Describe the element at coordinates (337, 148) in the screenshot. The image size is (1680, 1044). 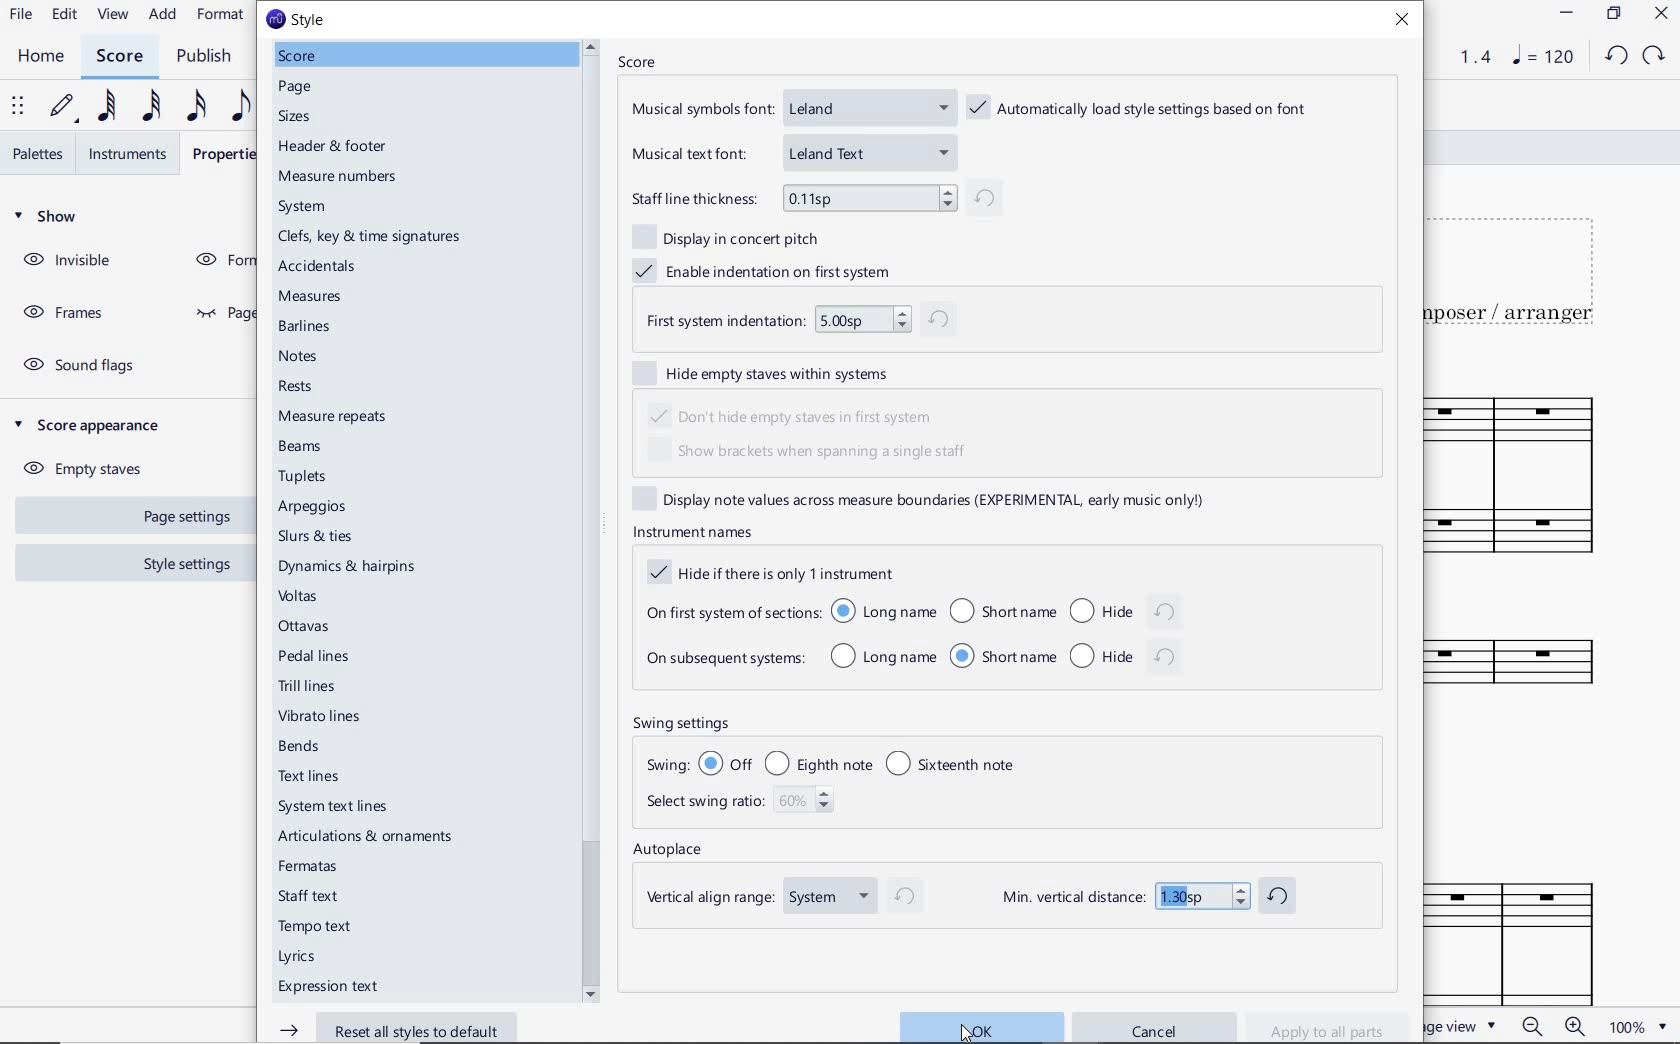
I see `header & footer` at that location.